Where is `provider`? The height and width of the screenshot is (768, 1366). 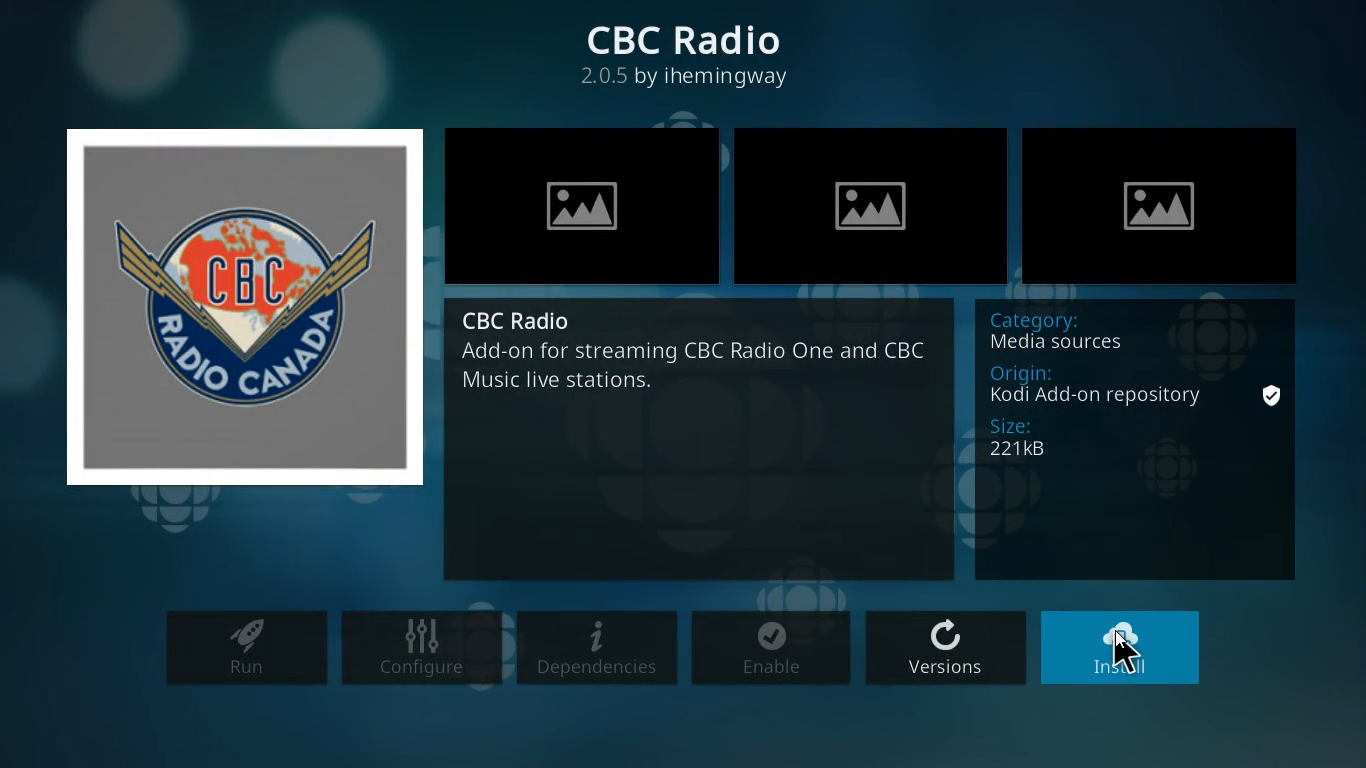 provider is located at coordinates (693, 81).